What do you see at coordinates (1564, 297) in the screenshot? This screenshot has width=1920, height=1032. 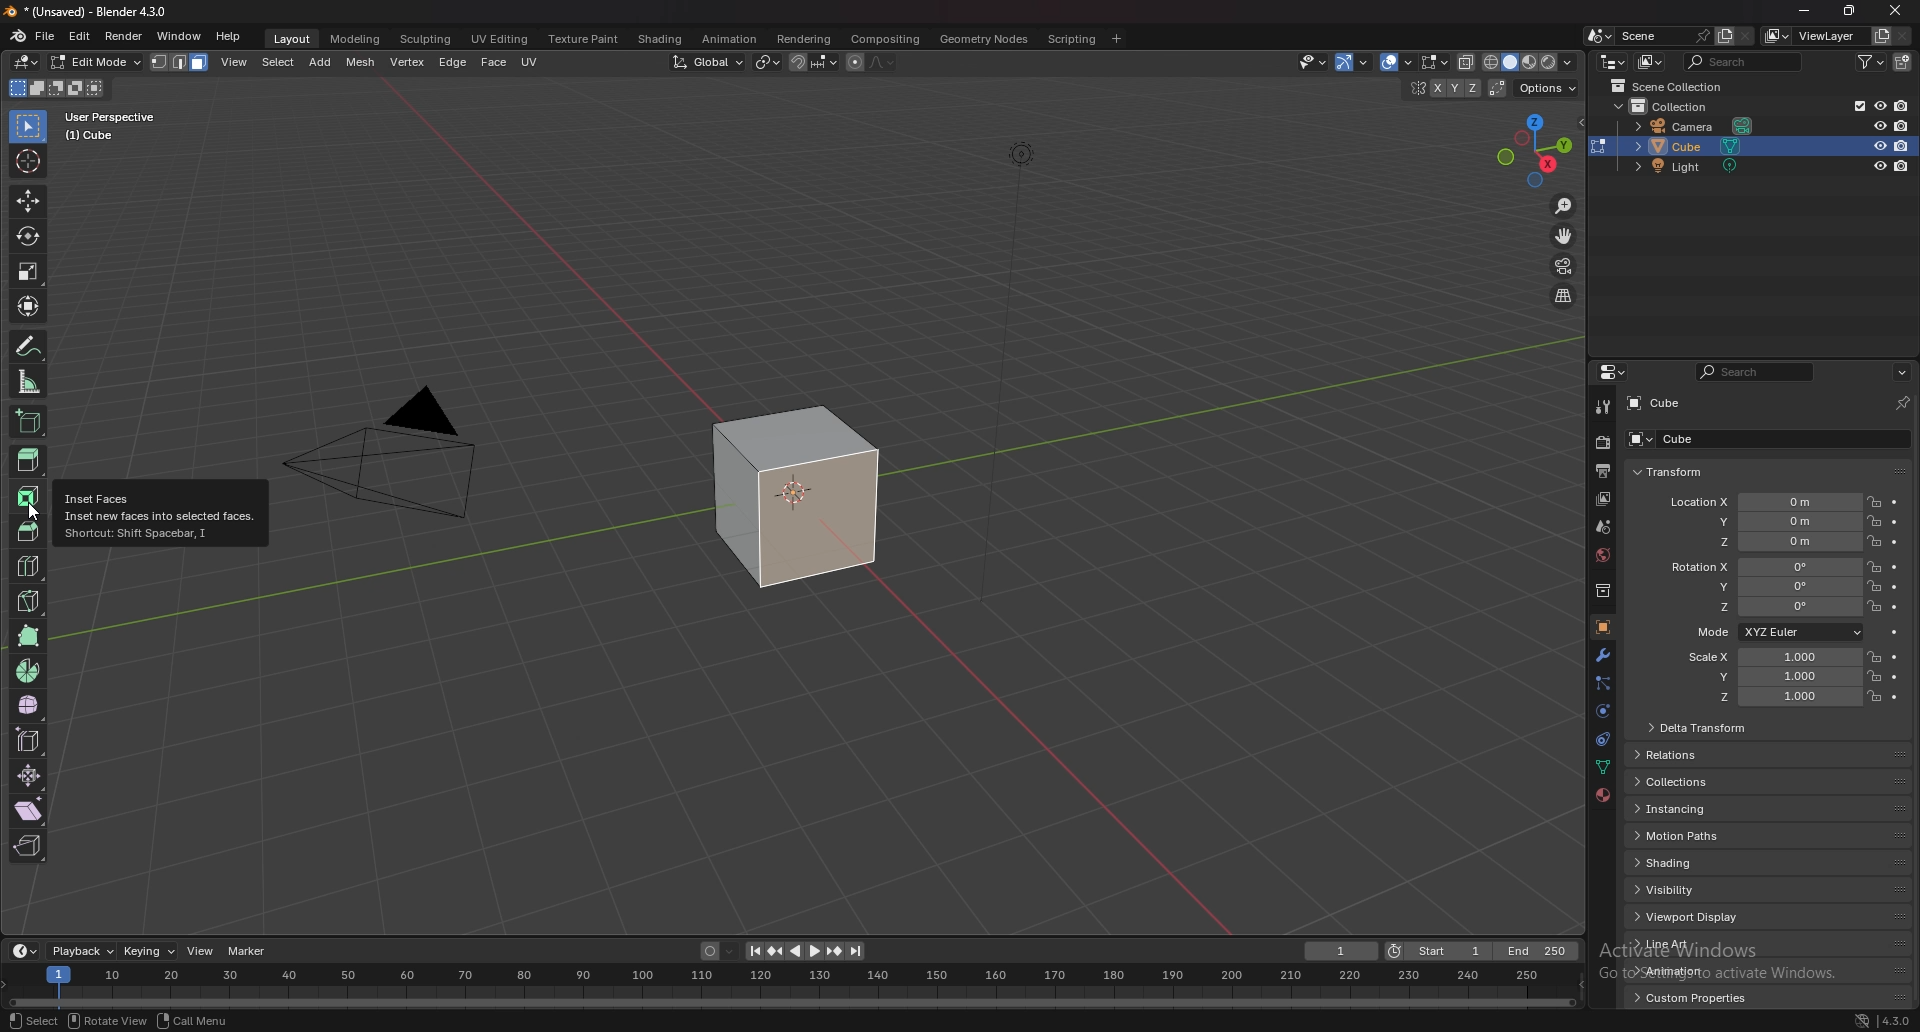 I see `orthographic/perspective` at bounding box center [1564, 297].